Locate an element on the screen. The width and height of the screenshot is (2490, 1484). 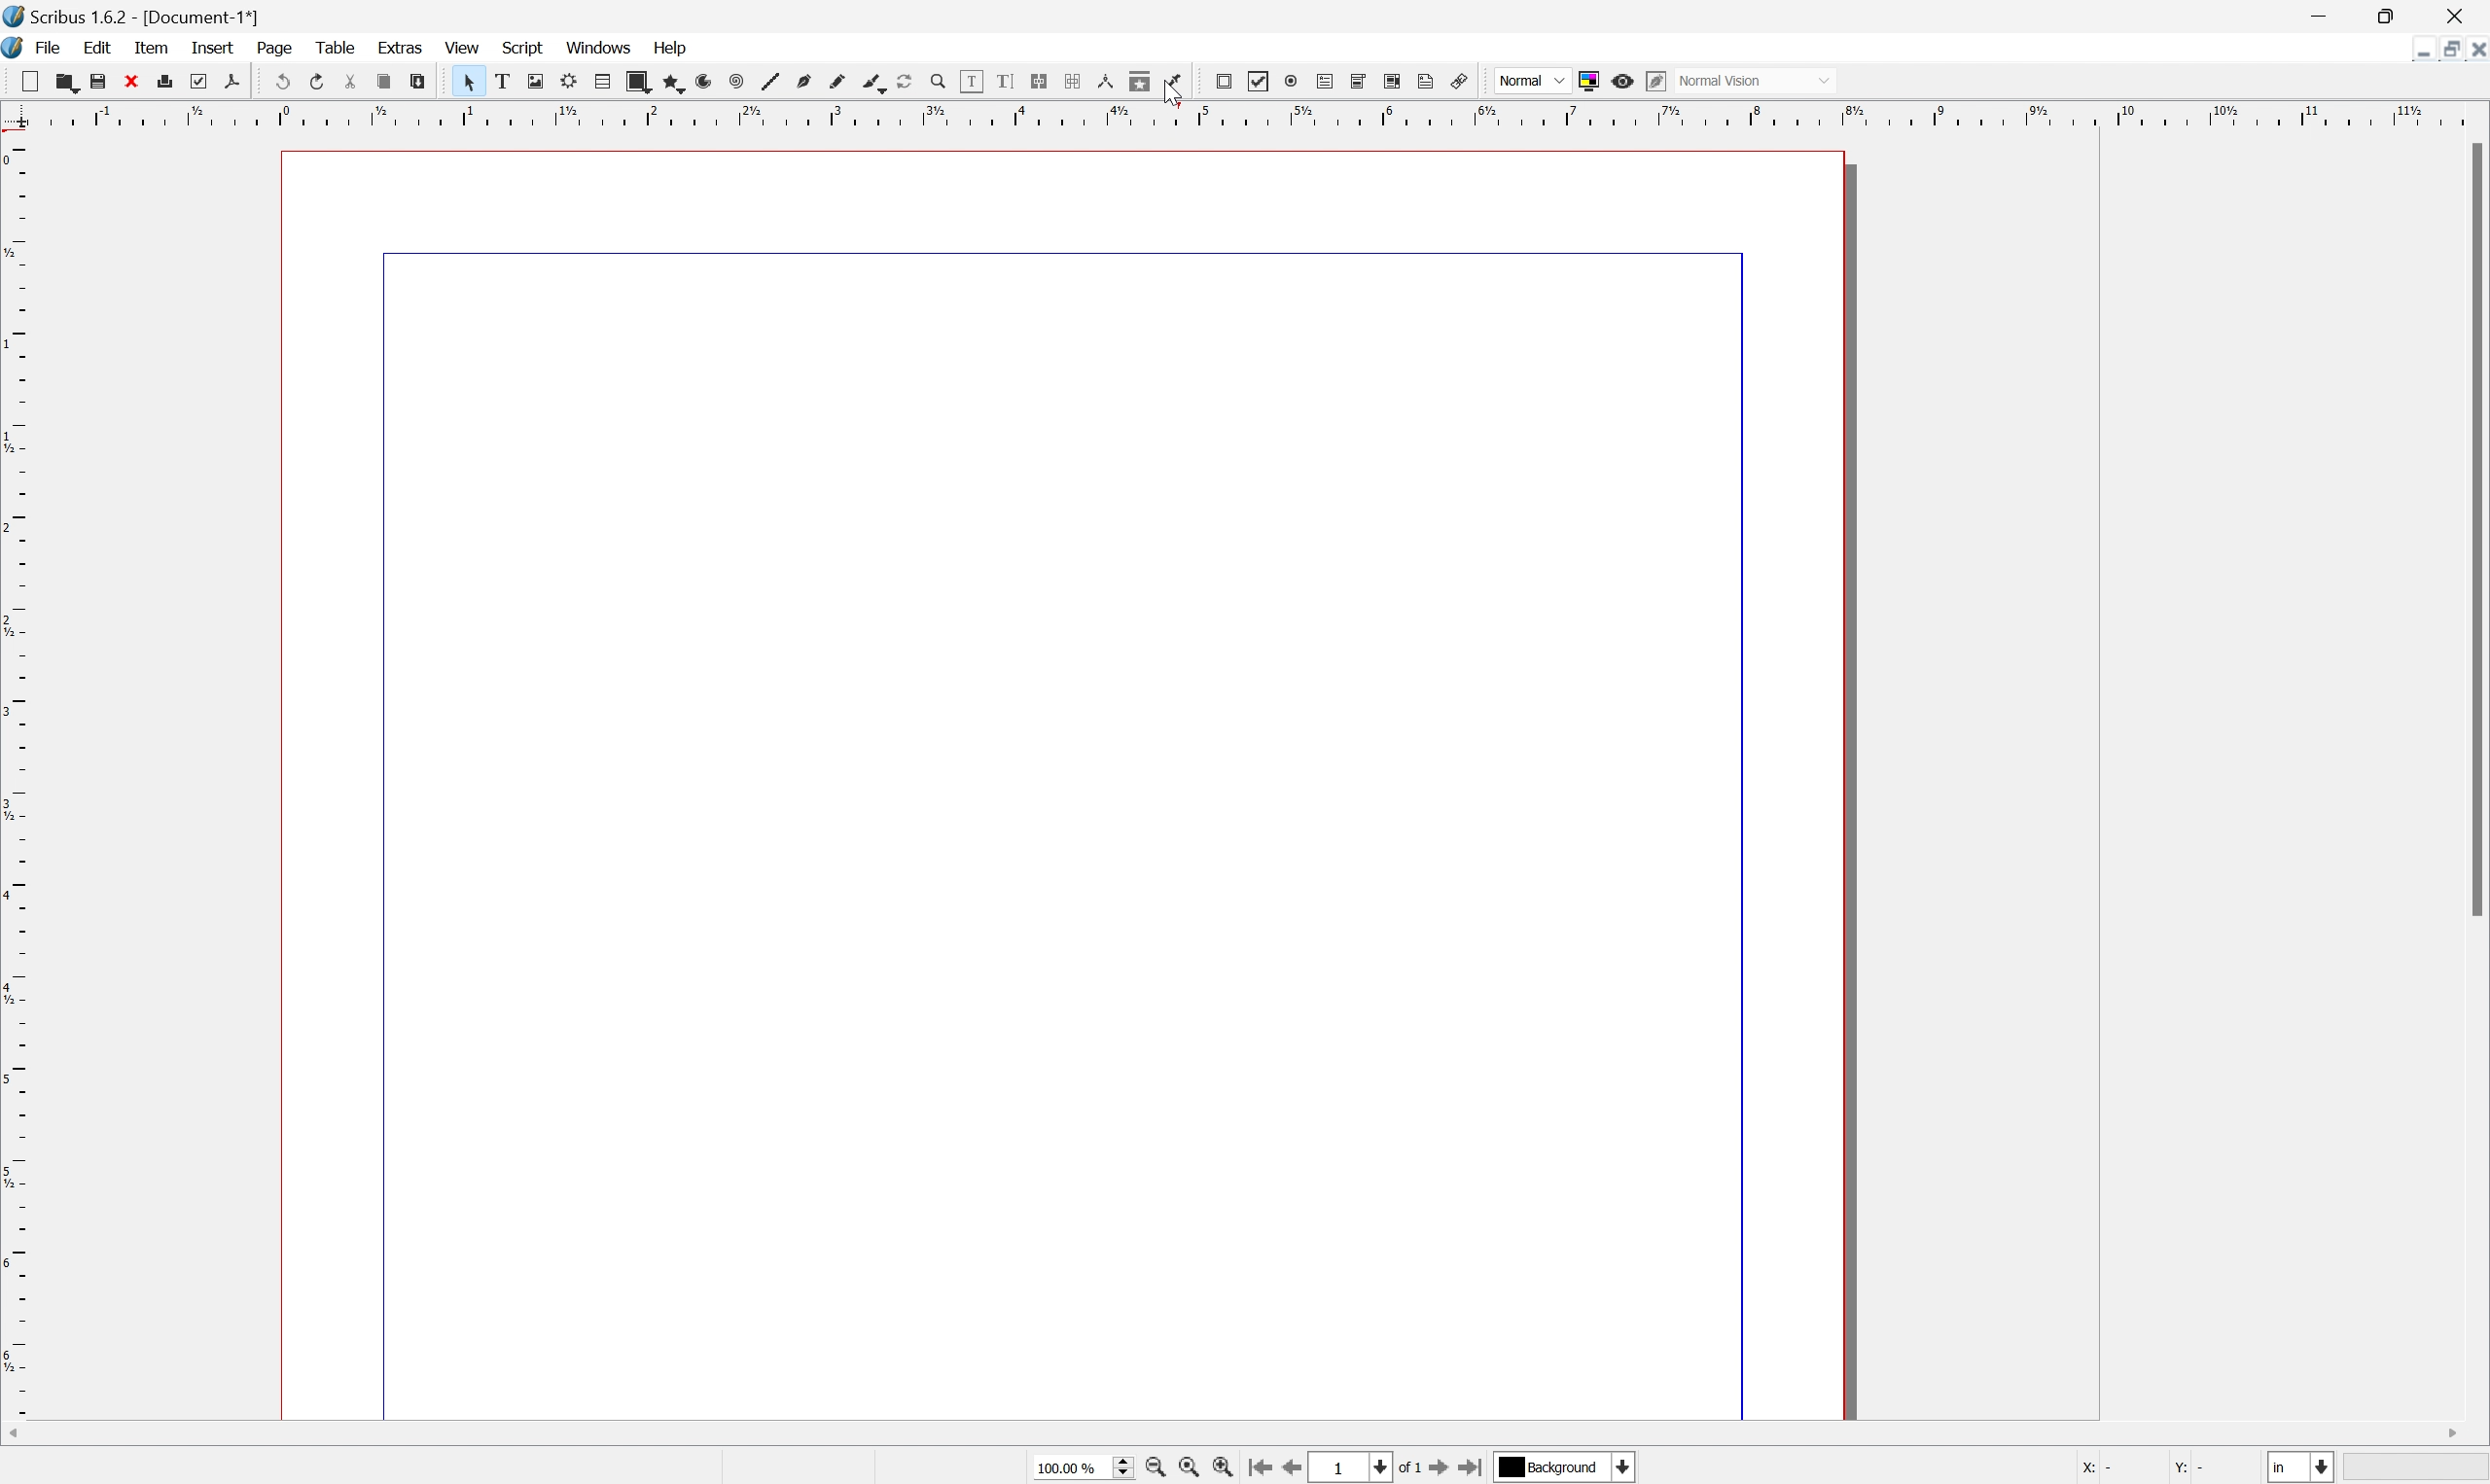
polygon is located at coordinates (671, 80).